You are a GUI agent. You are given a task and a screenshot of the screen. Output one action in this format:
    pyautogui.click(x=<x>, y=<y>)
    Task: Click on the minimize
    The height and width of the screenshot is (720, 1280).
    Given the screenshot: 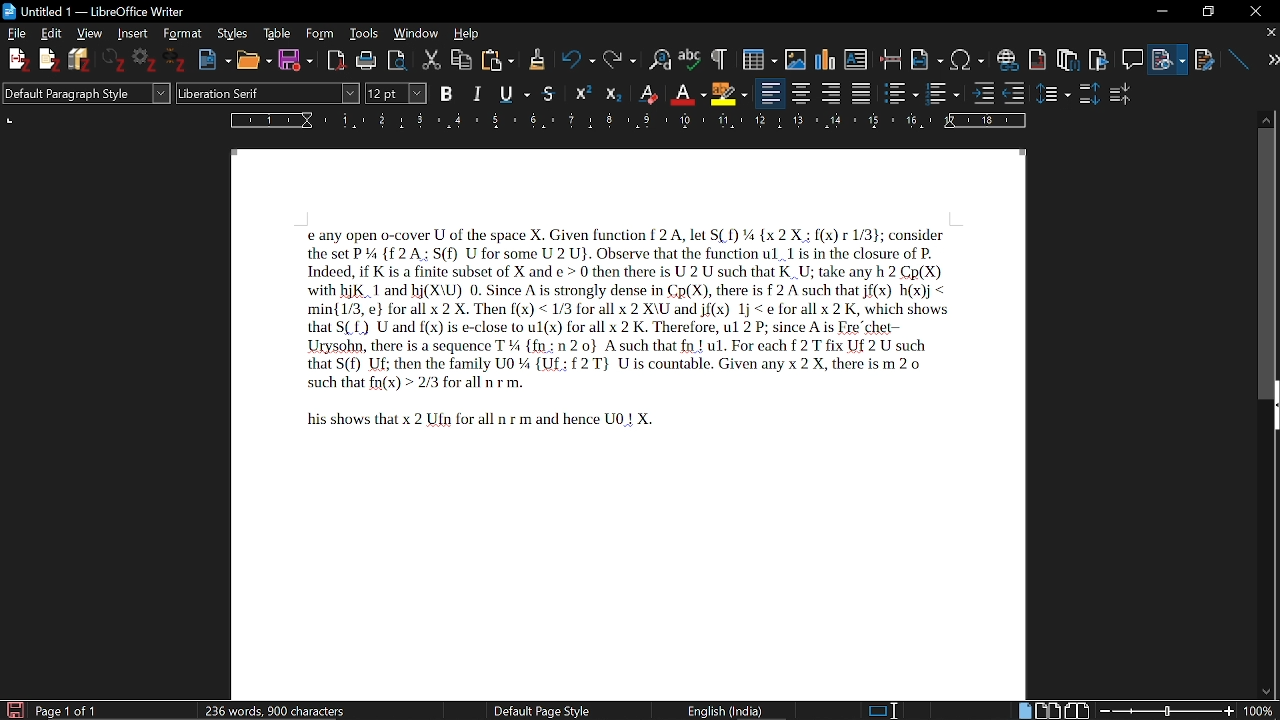 What is the action you would take?
    pyautogui.click(x=1166, y=12)
    